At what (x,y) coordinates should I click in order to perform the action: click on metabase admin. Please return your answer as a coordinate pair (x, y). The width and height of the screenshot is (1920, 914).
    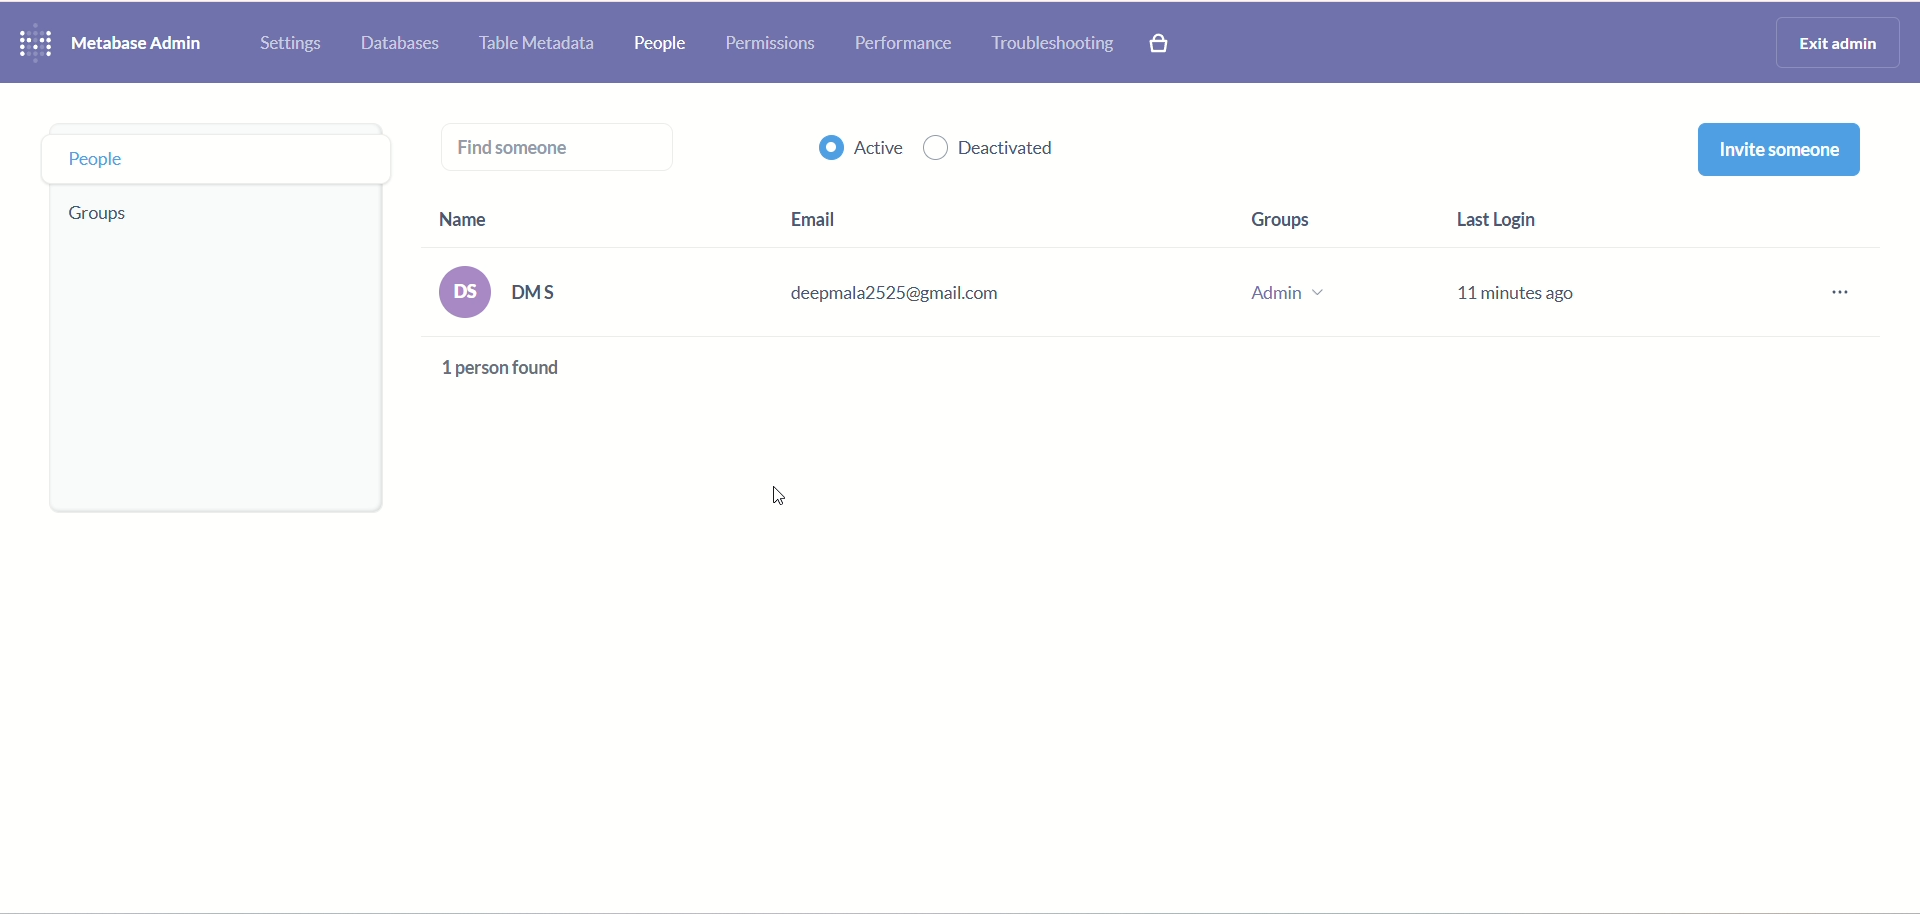
    Looking at the image, I should click on (147, 44).